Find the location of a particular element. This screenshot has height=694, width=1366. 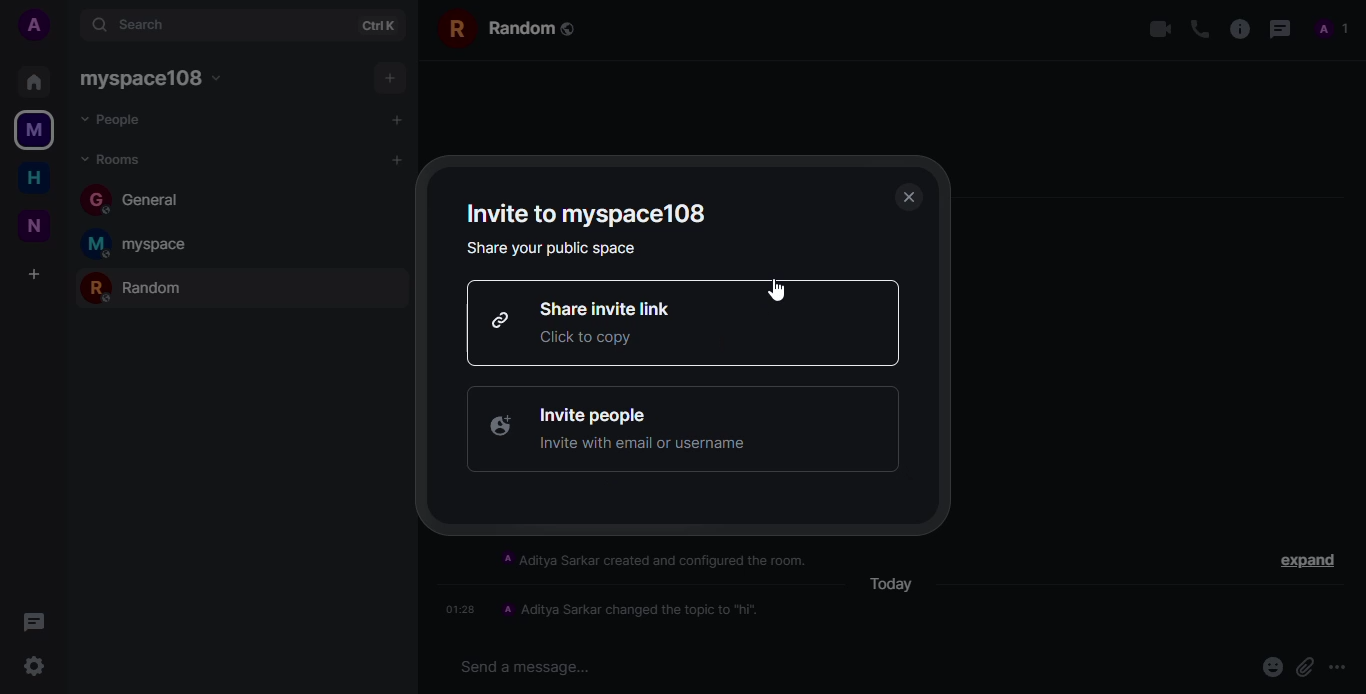

Send a message... is located at coordinates (530, 668).